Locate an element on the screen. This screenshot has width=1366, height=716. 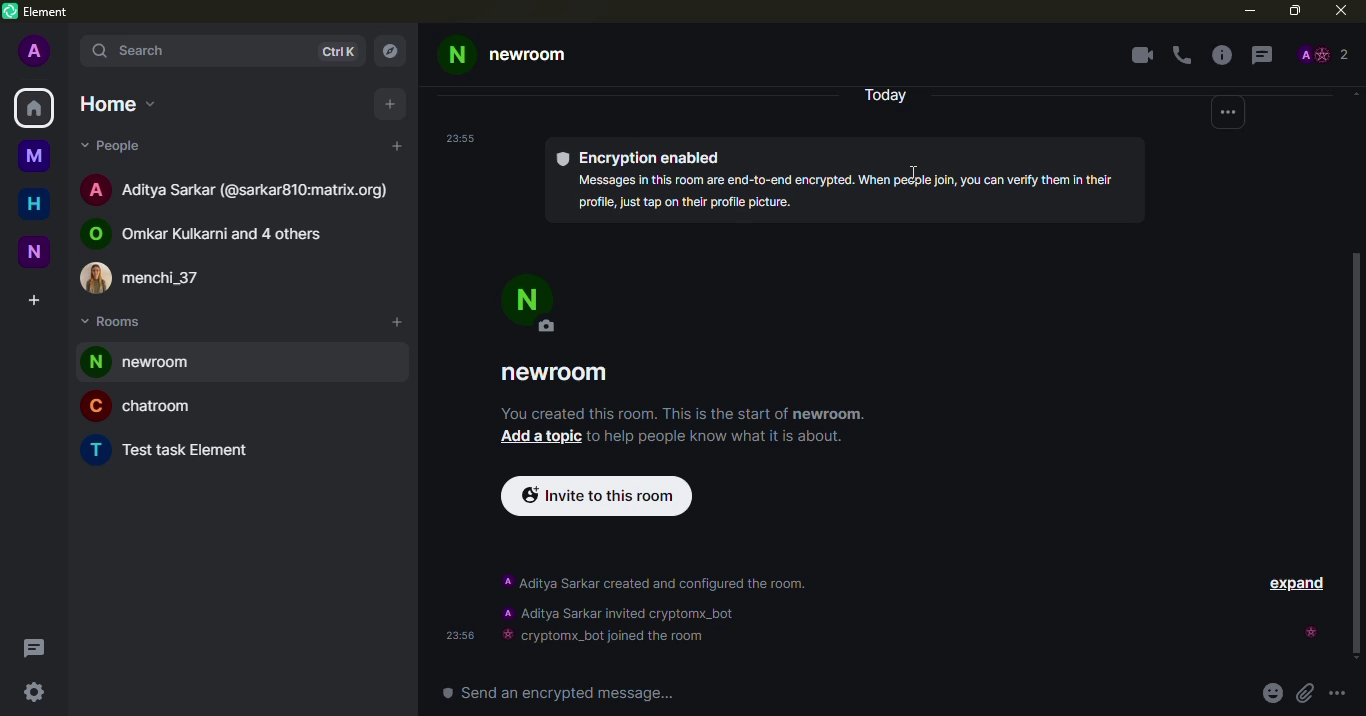
cursor is located at coordinates (912, 168).